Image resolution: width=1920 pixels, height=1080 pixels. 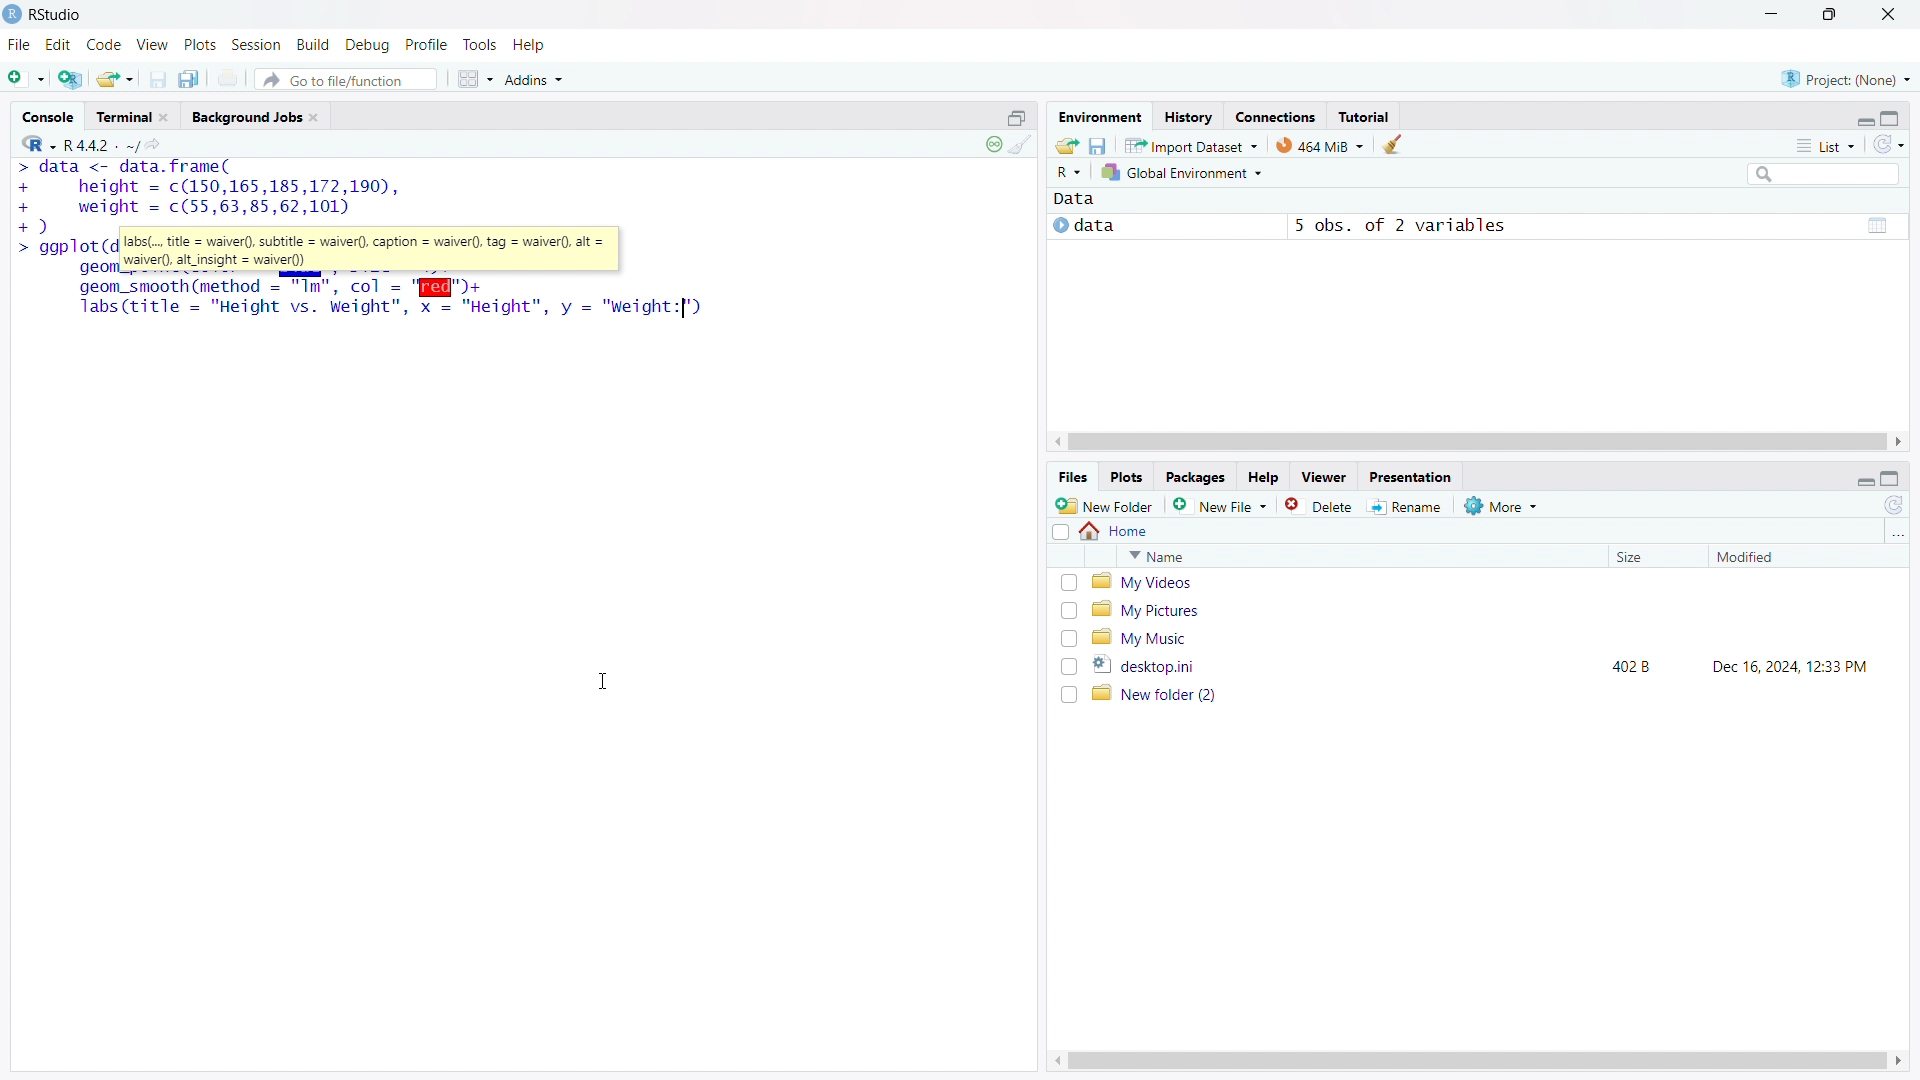 What do you see at coordinates (230, 78) in the screenshot?
I see `print` at bounding box center [230, 78].